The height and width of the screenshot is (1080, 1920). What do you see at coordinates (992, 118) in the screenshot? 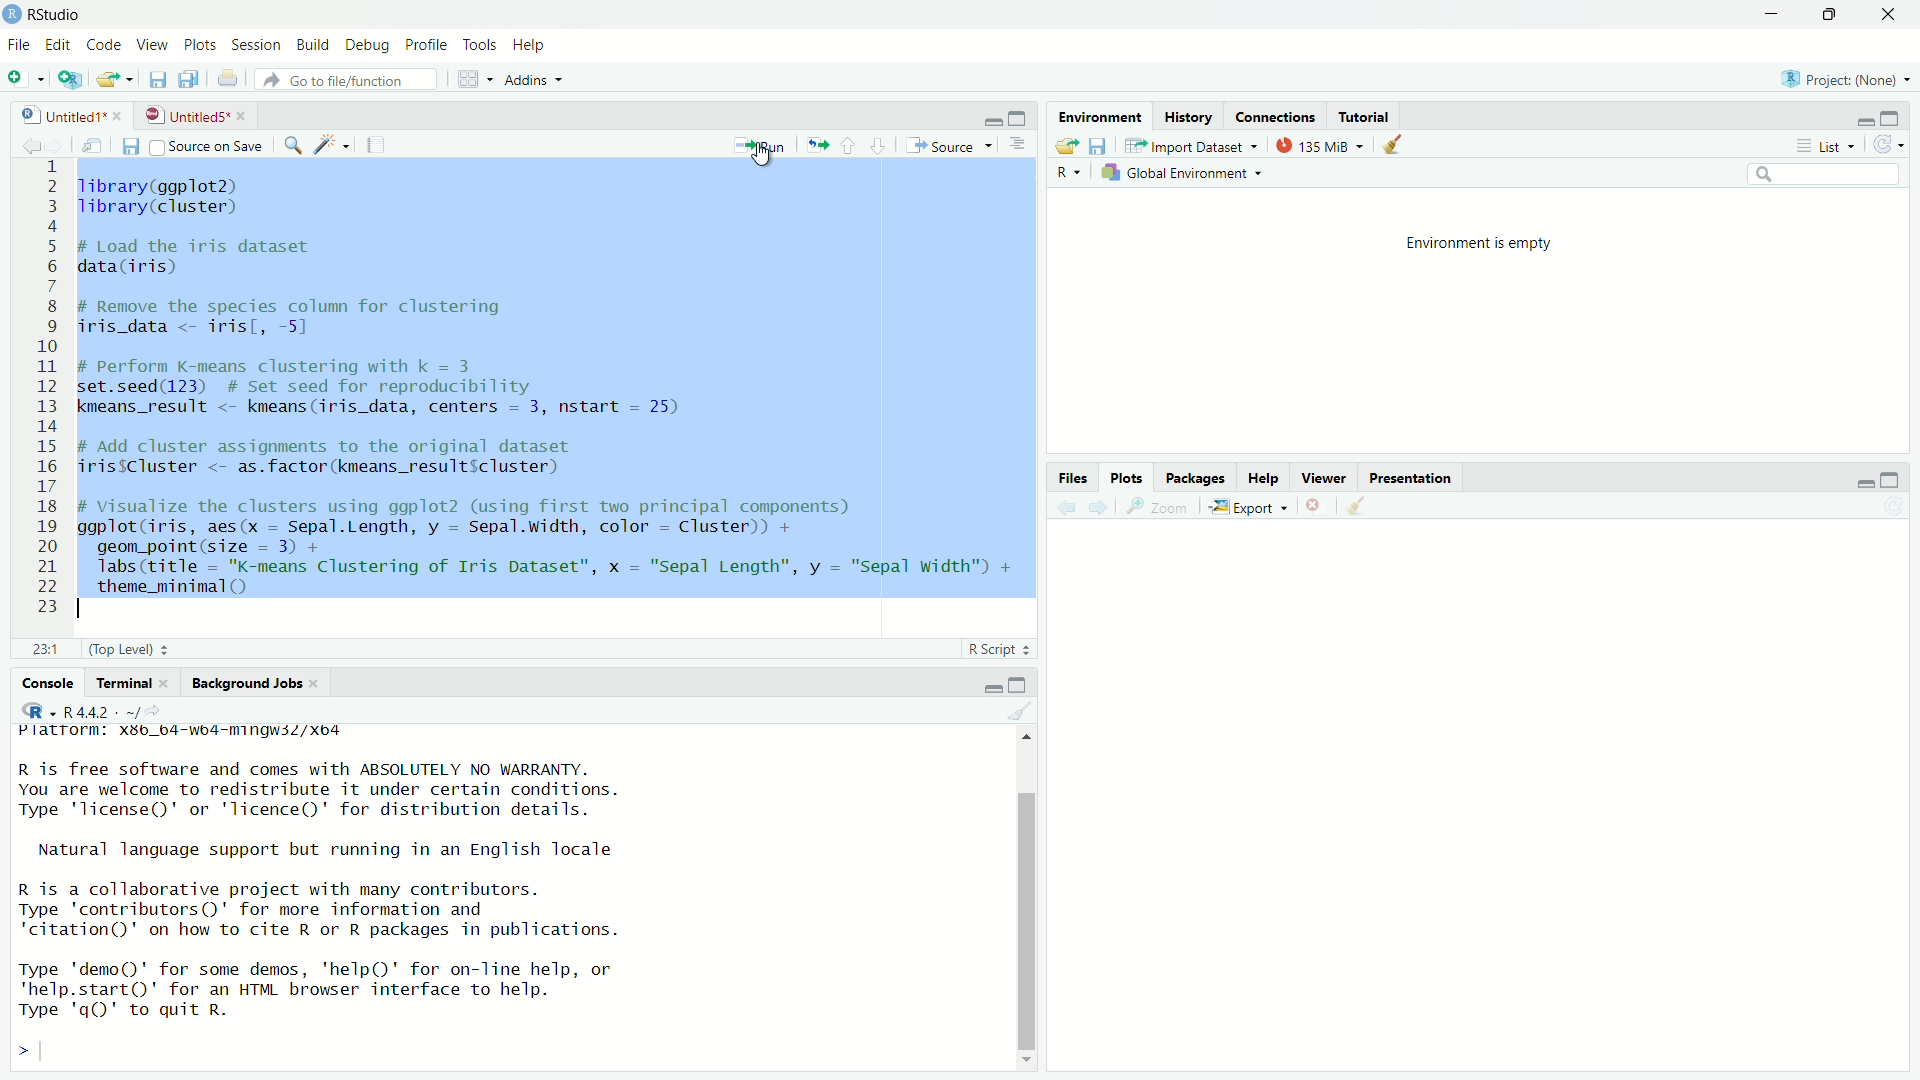
I see `minimize` at bounding box center [992, 118].